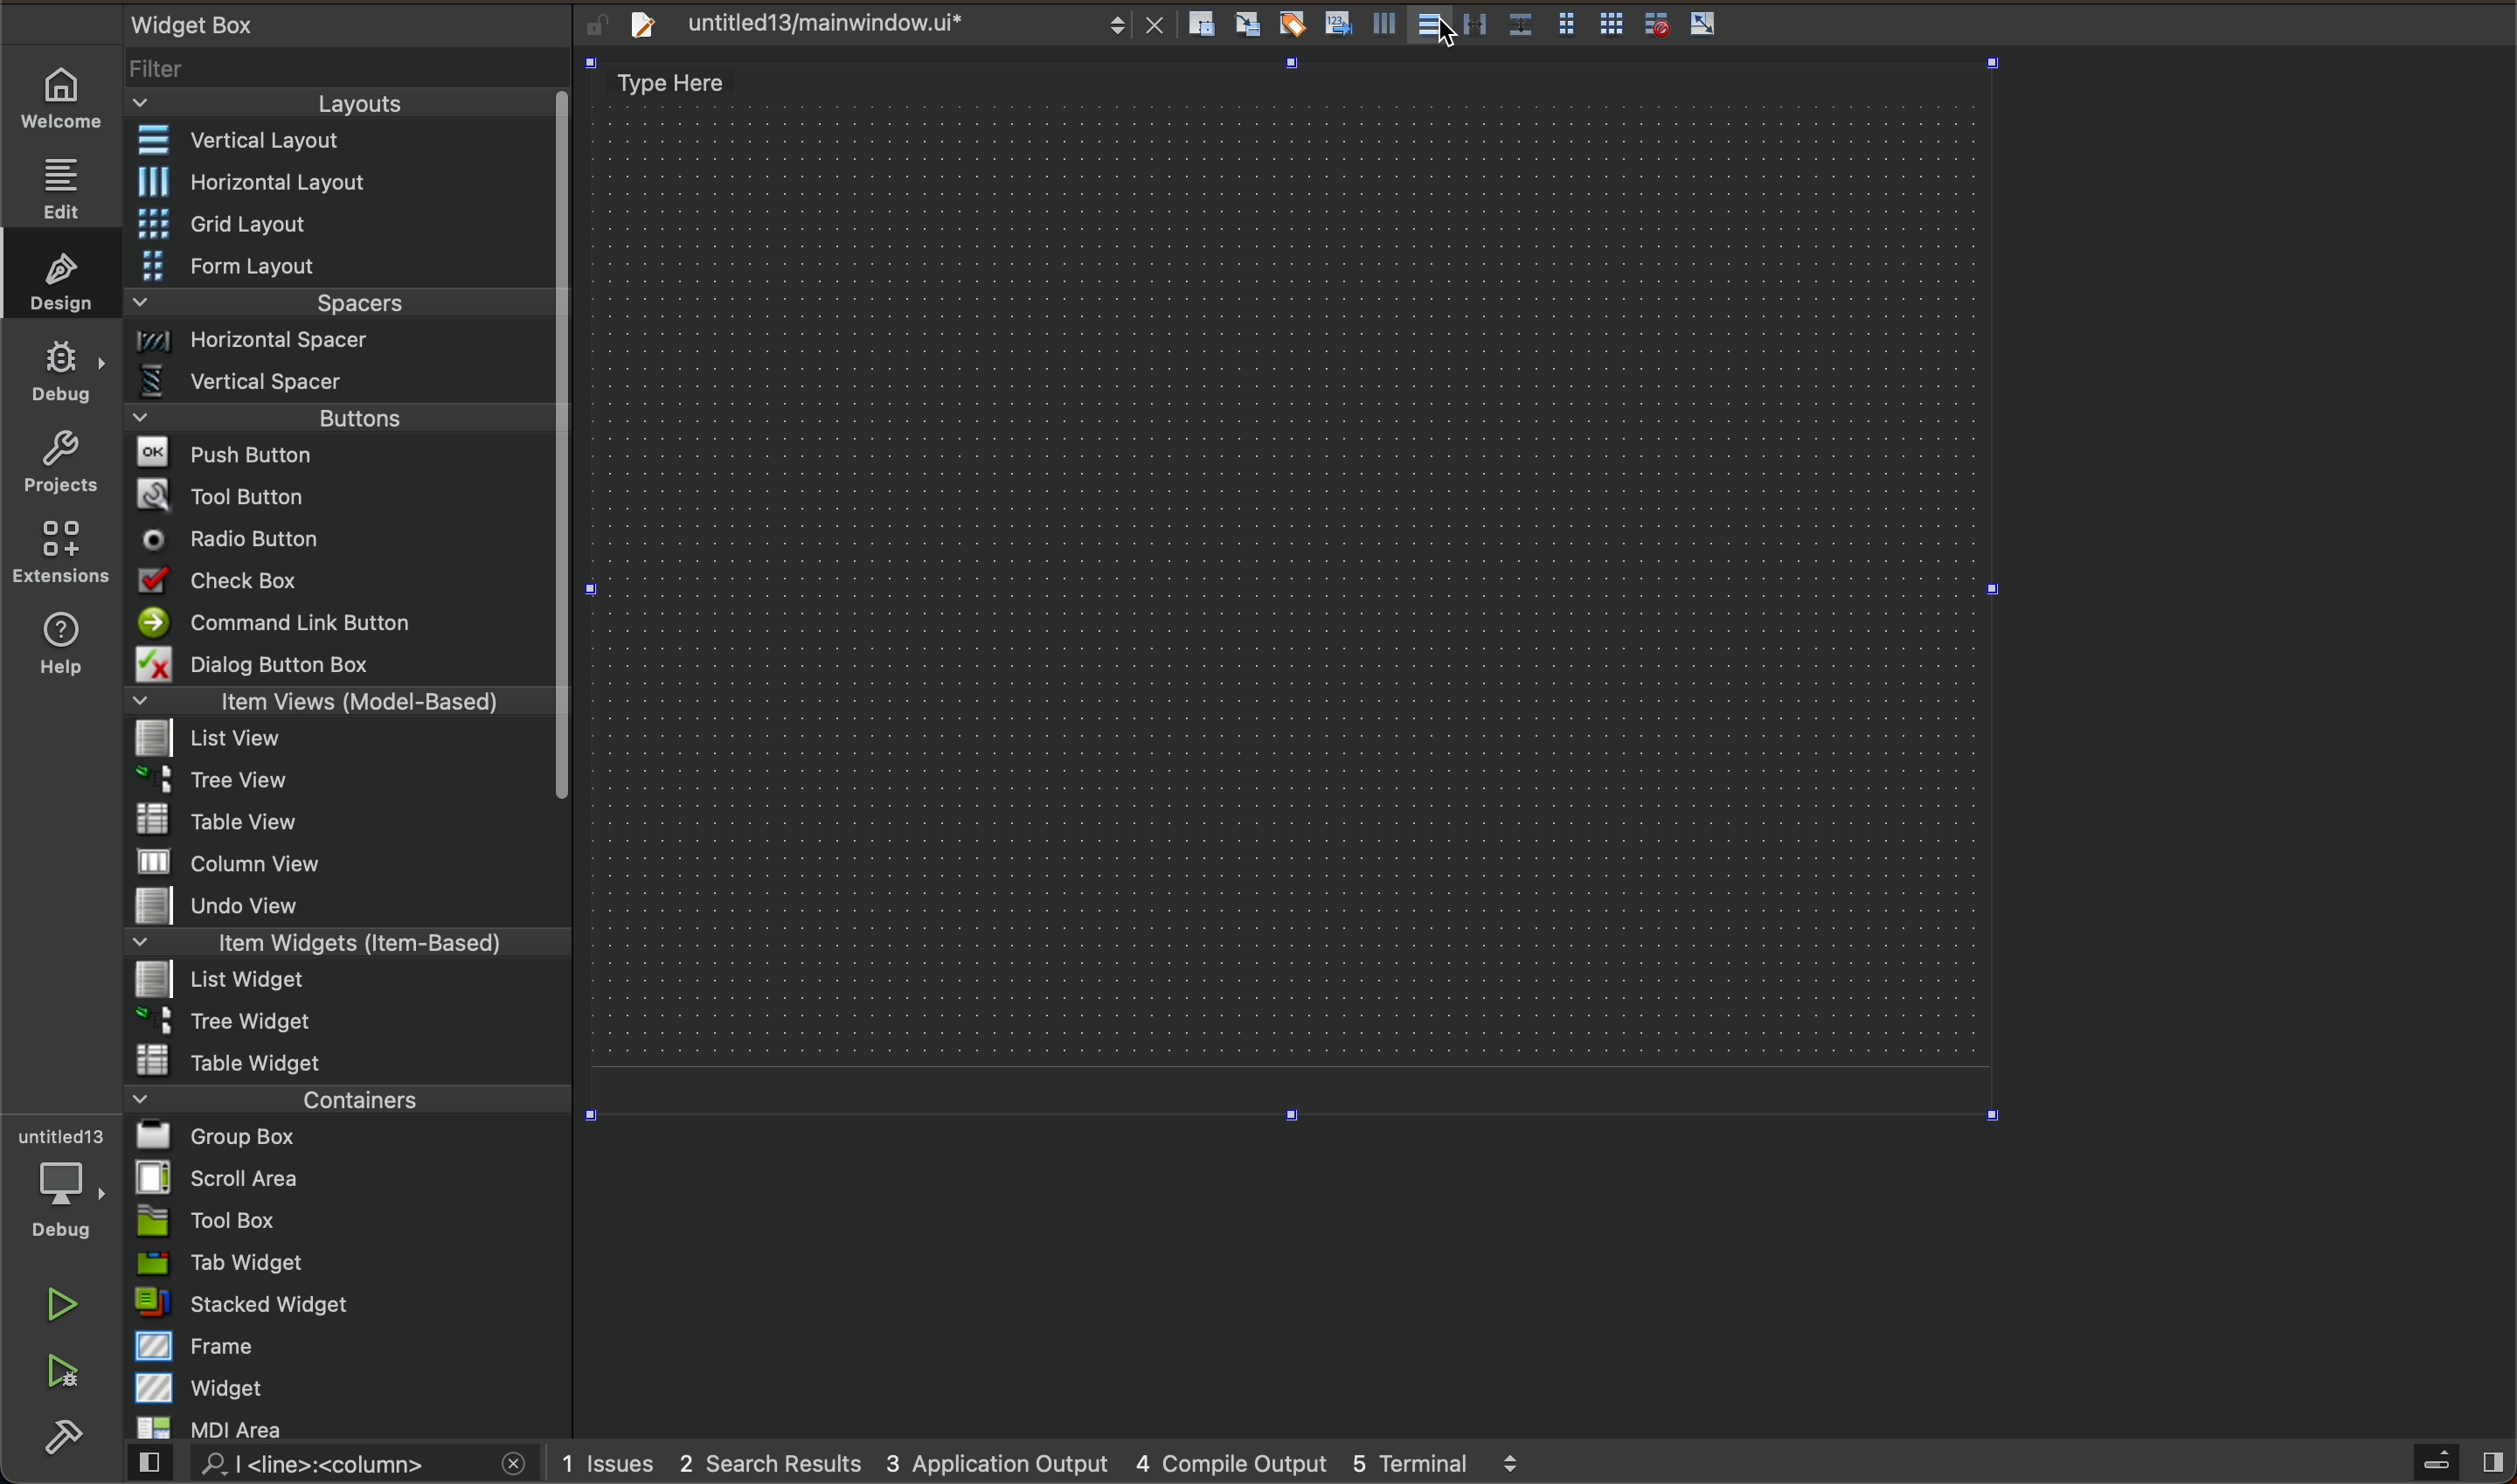  Describe the element at coordinates (63, 551) in the screenshot. I see `extensions` at that location.